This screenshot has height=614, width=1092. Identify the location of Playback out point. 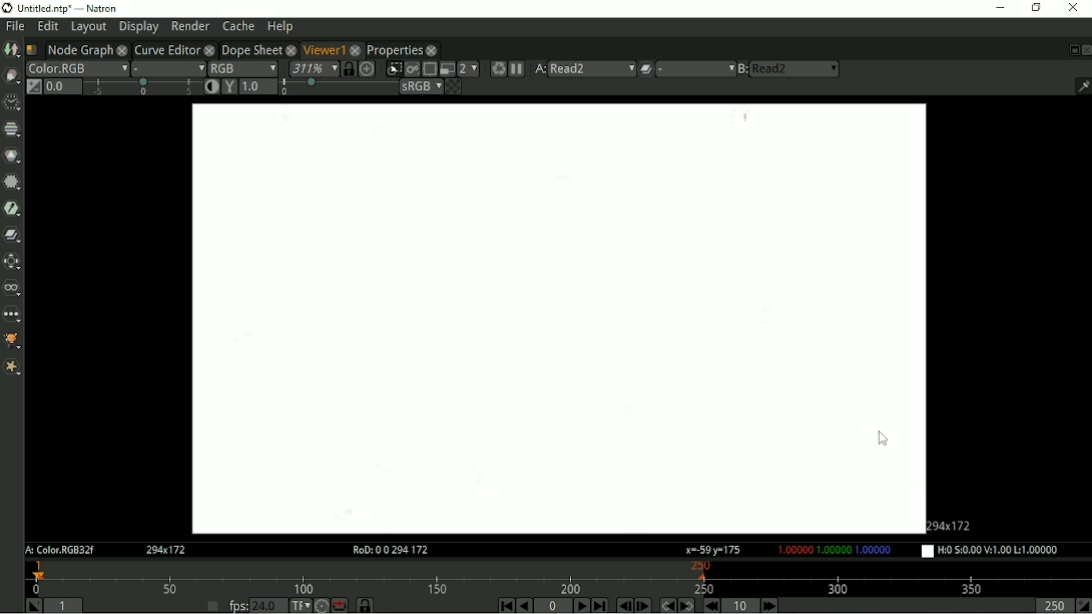
(1050, 606).